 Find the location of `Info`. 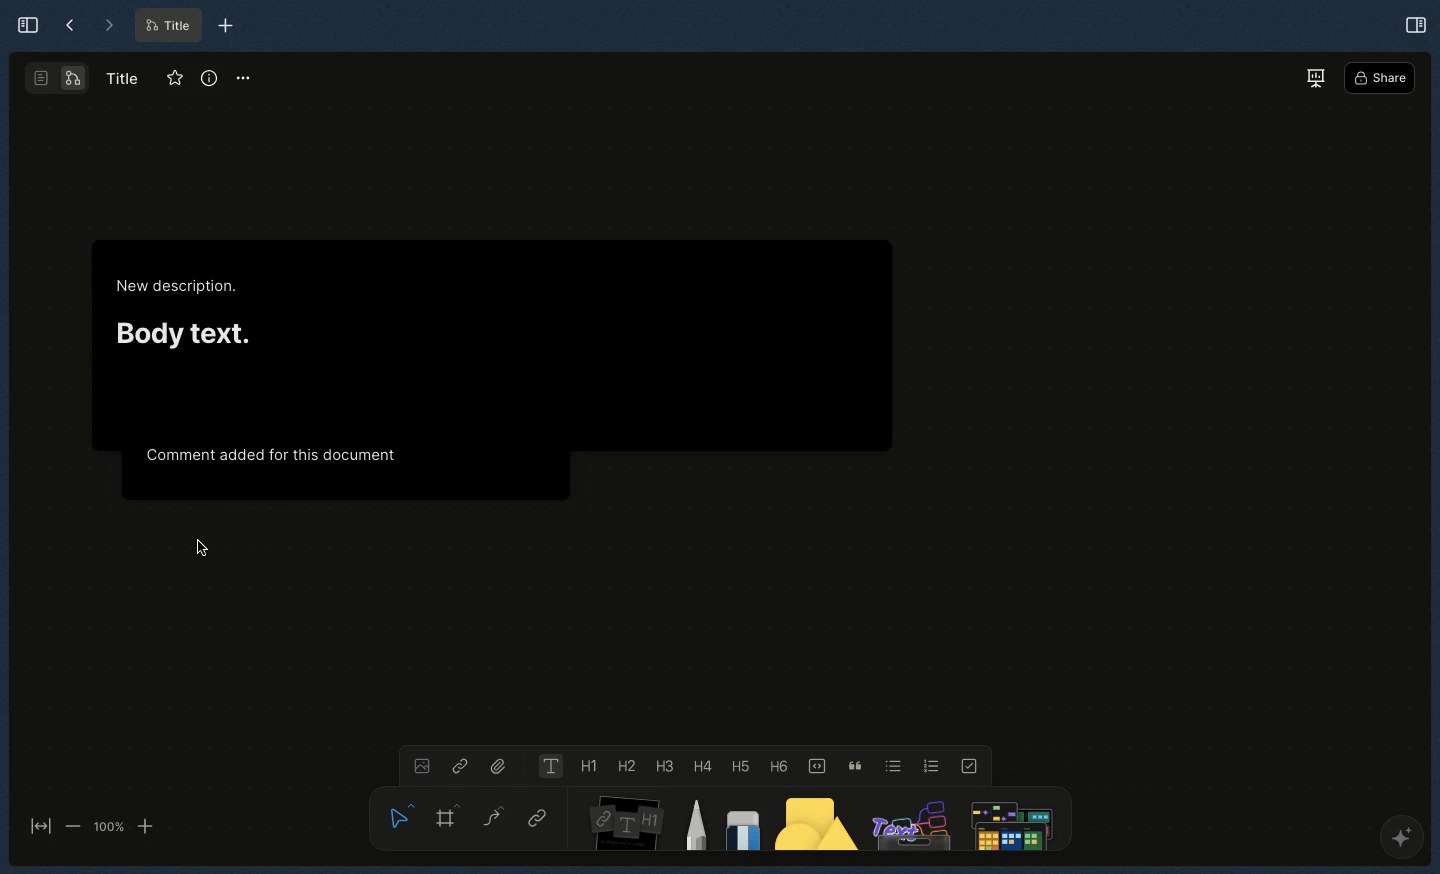

Info is located at coordinates (209, 79).